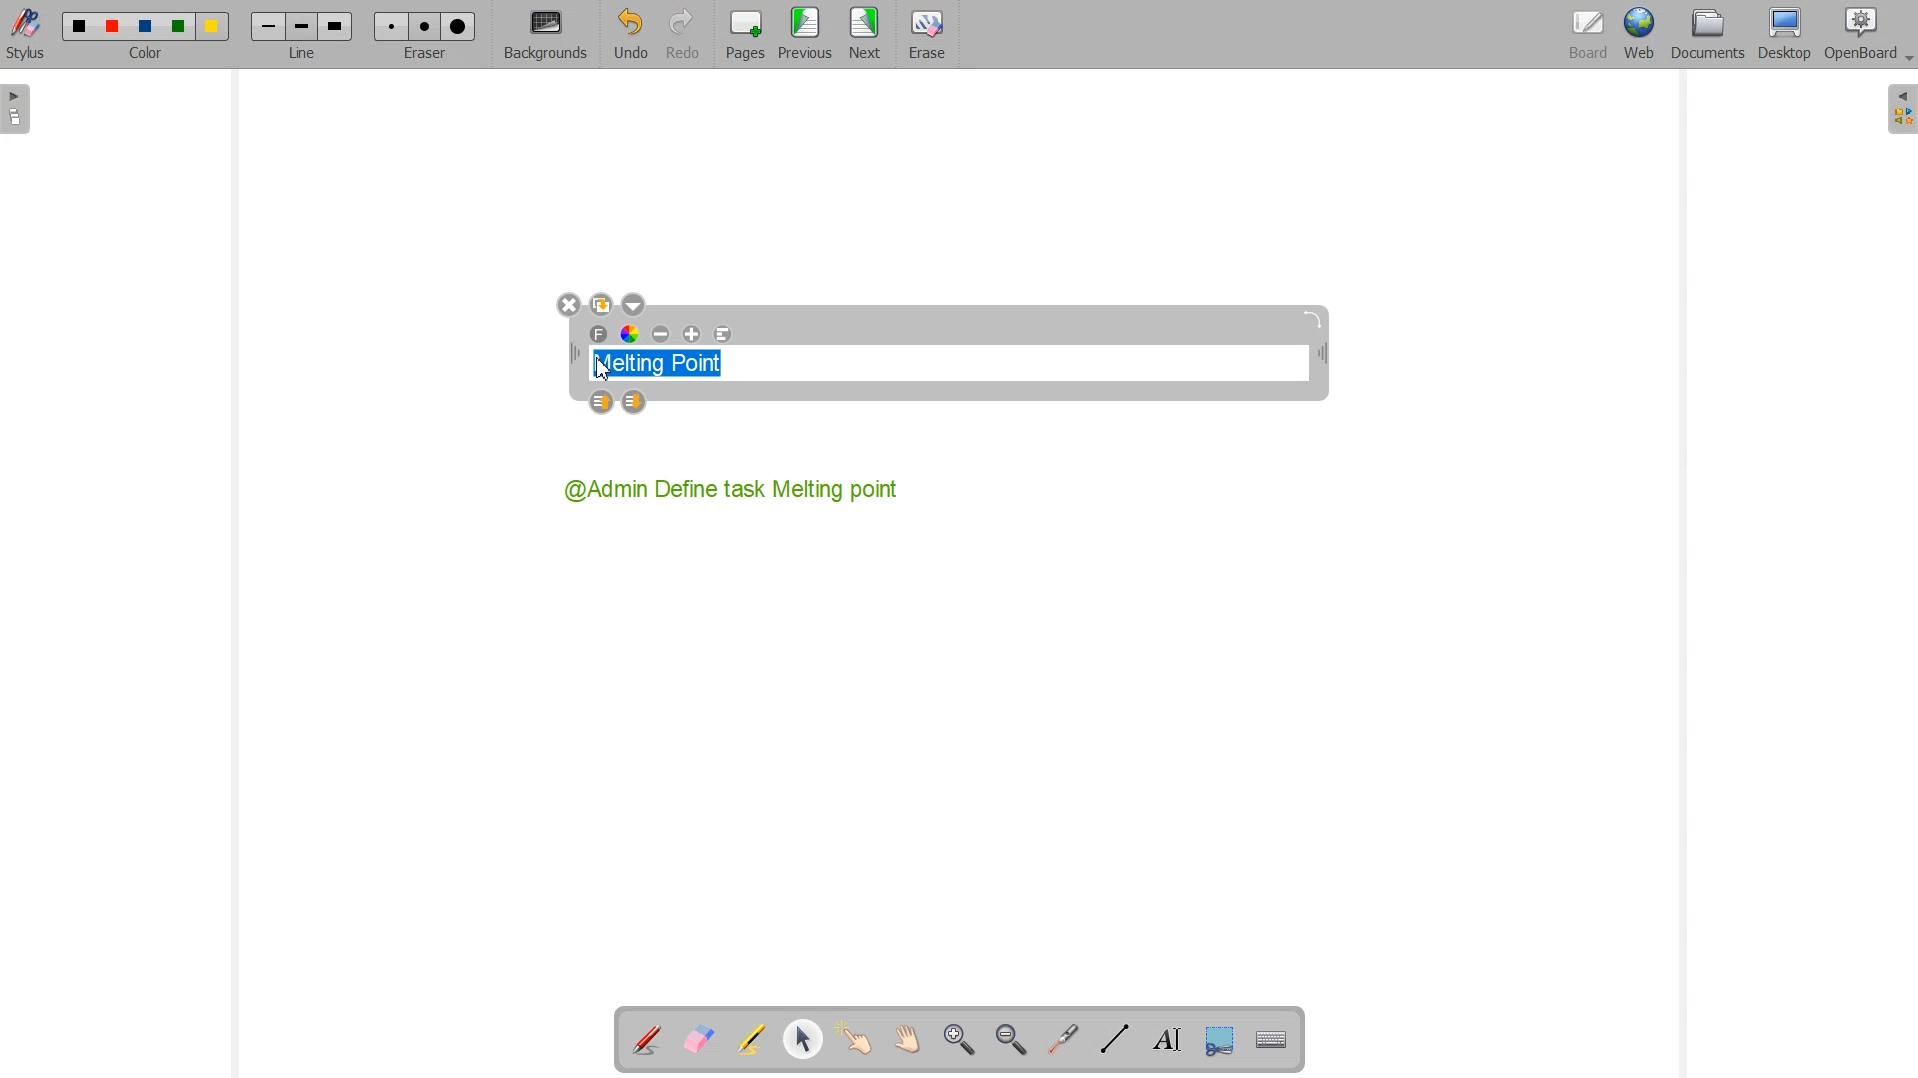 This screenshot has width=1918, height=1078. Describe the element at coordinates (1114, 1039) in the screenshot. I see `Draw lines` at that location.